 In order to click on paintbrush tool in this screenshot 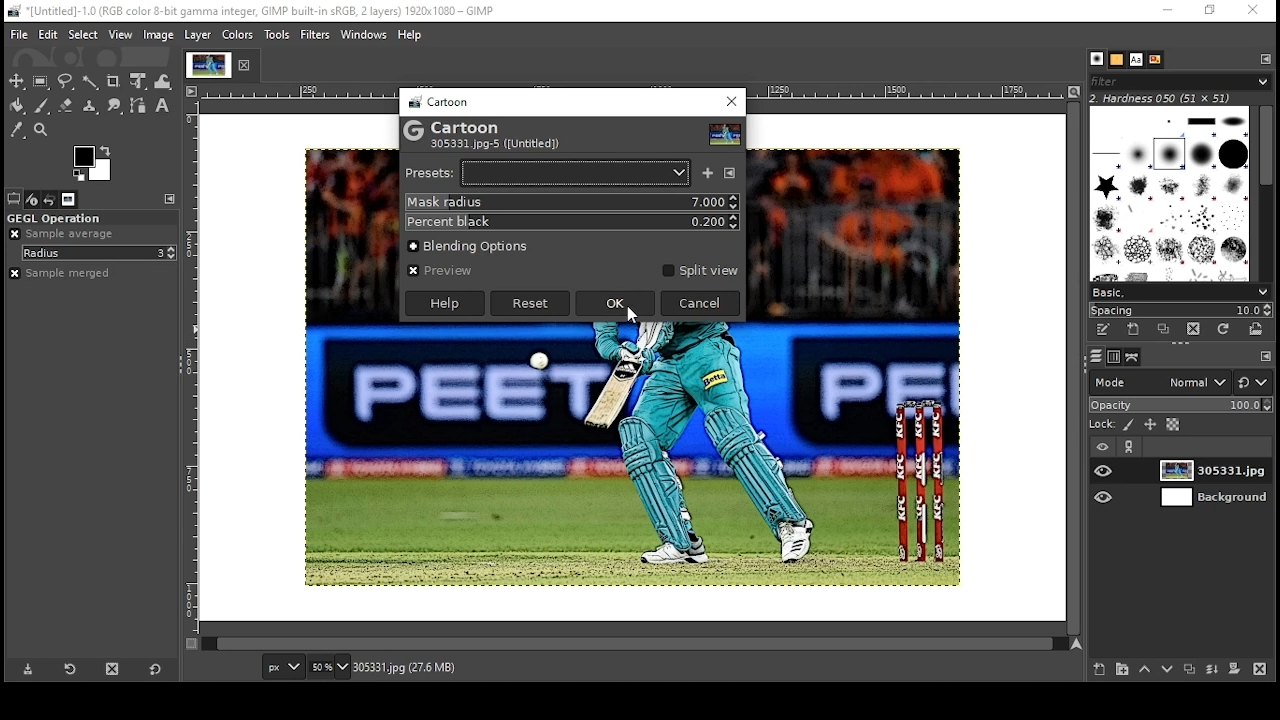, I will do `click(42, 106)`.